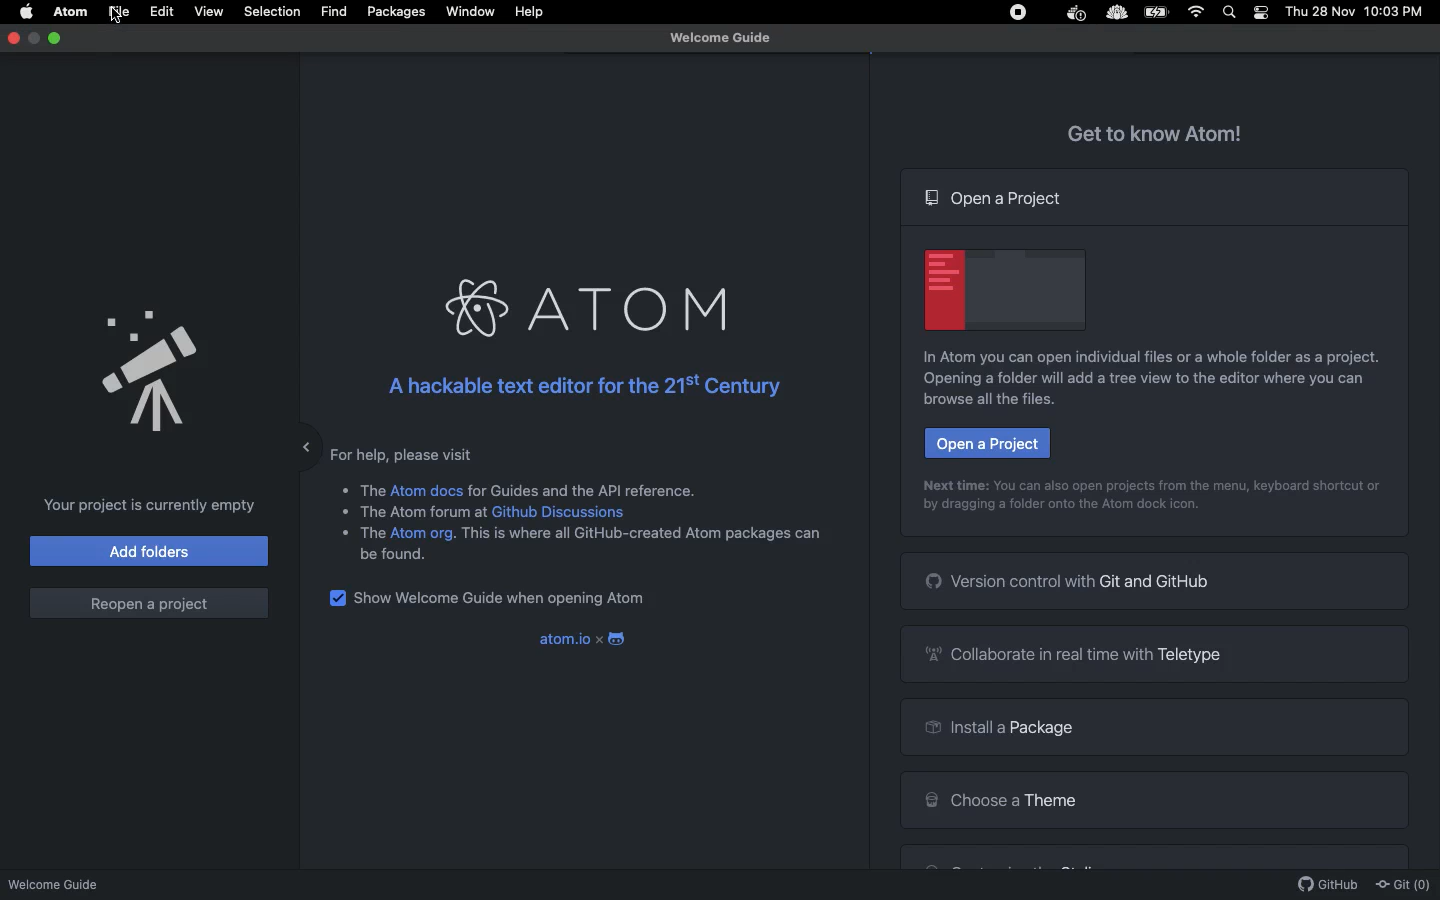 This screenshot has width=1440, height=900. Describe the element at coordinates (1074, 14) in the screenshot. I see `Docker` at that location.